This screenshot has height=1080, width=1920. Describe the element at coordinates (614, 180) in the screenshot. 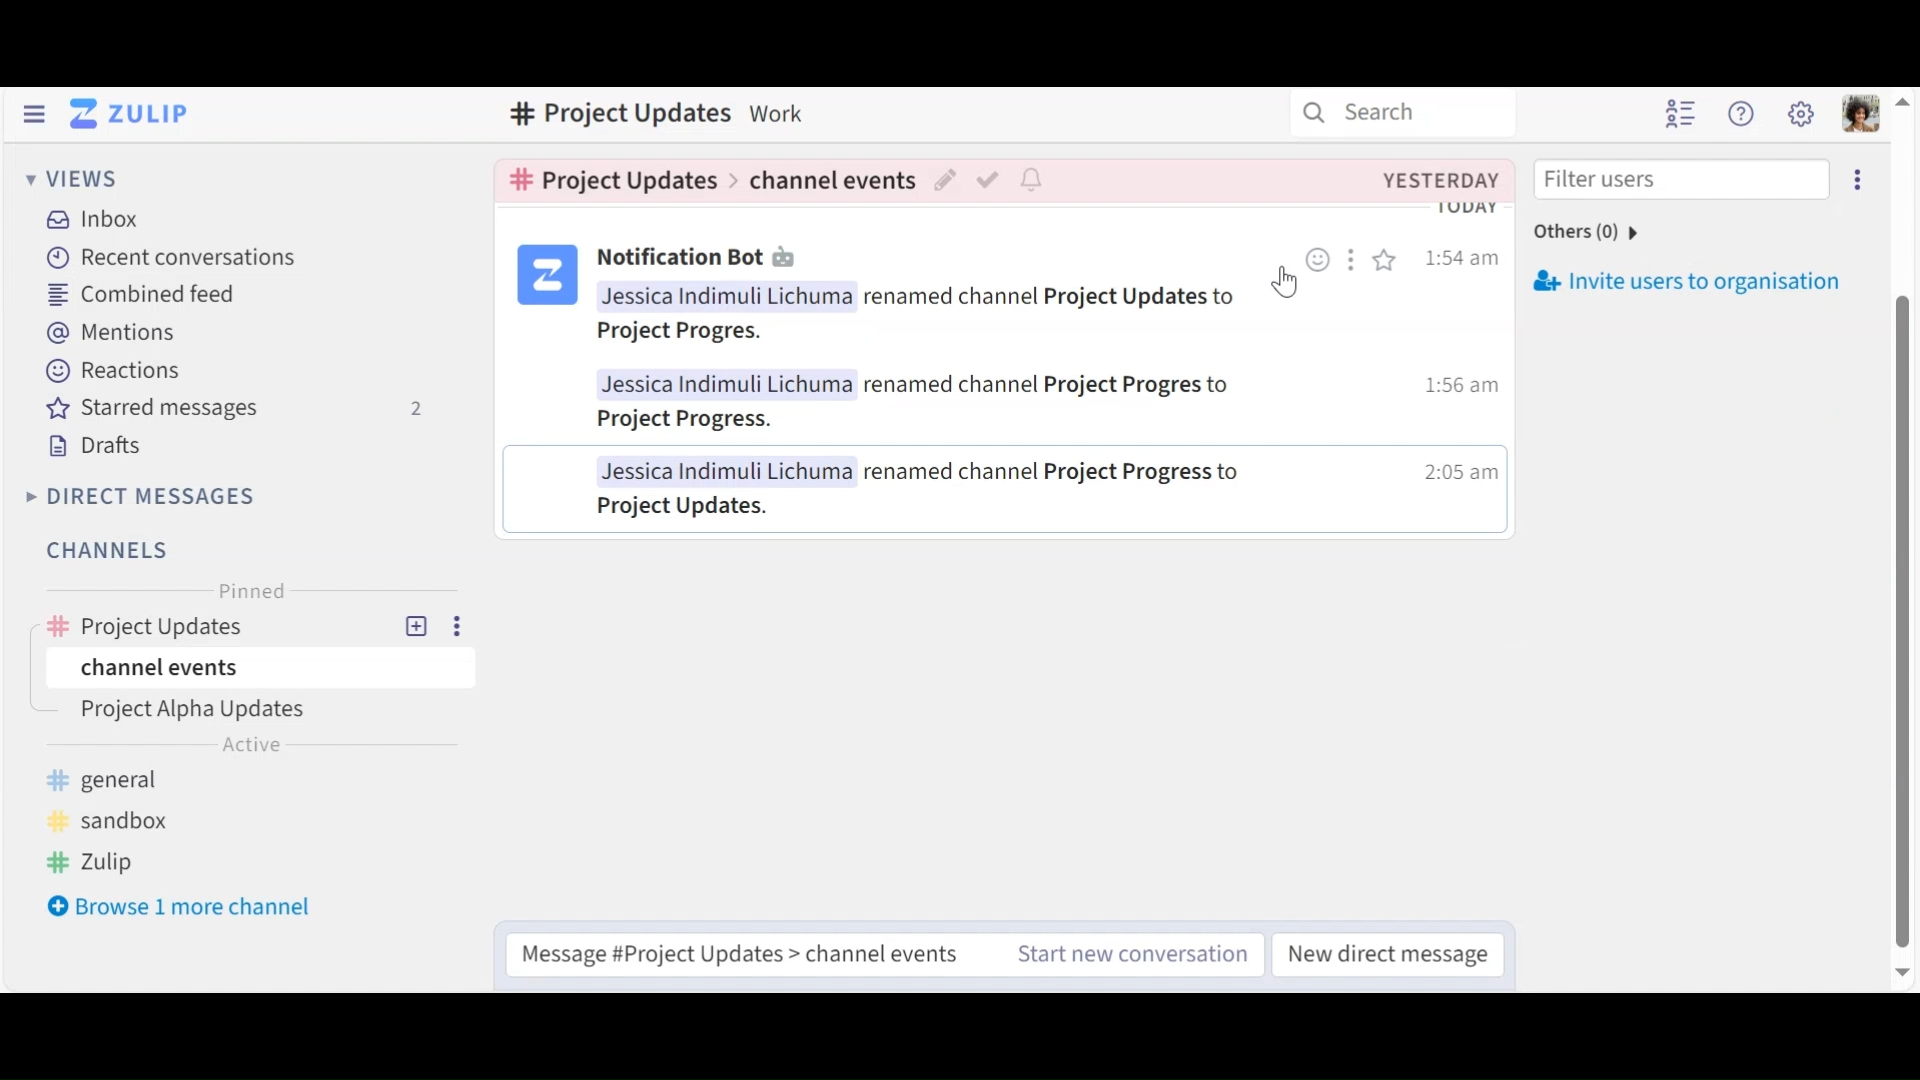

I see `Channel topic` at that location.